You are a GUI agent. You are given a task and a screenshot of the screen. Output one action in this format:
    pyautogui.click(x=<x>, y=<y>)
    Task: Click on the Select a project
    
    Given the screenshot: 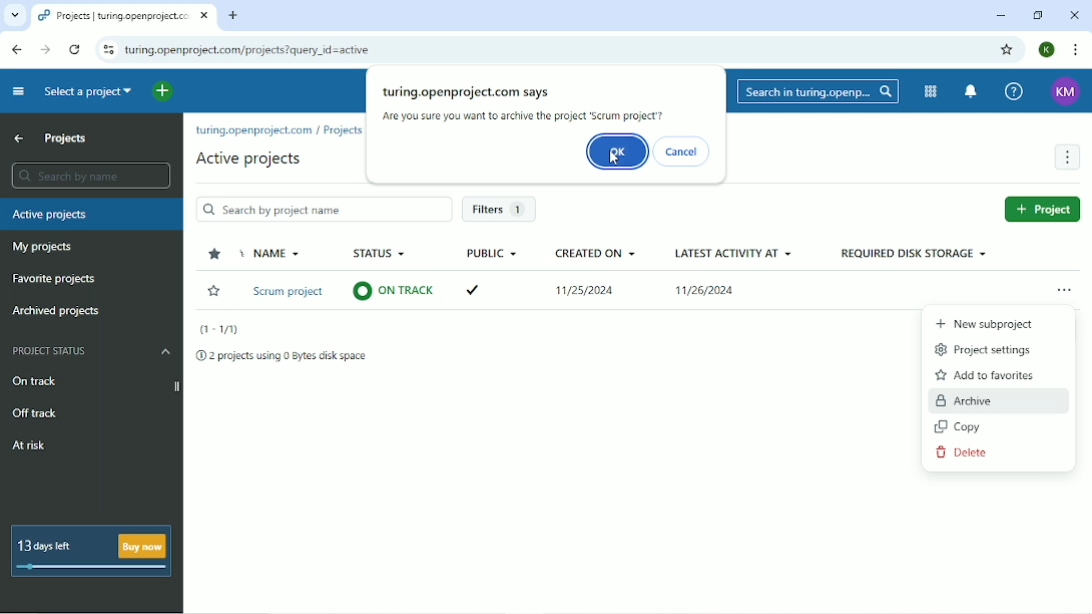 What is the action you would take?
    pyautogui.click(x=87, y=93)
    